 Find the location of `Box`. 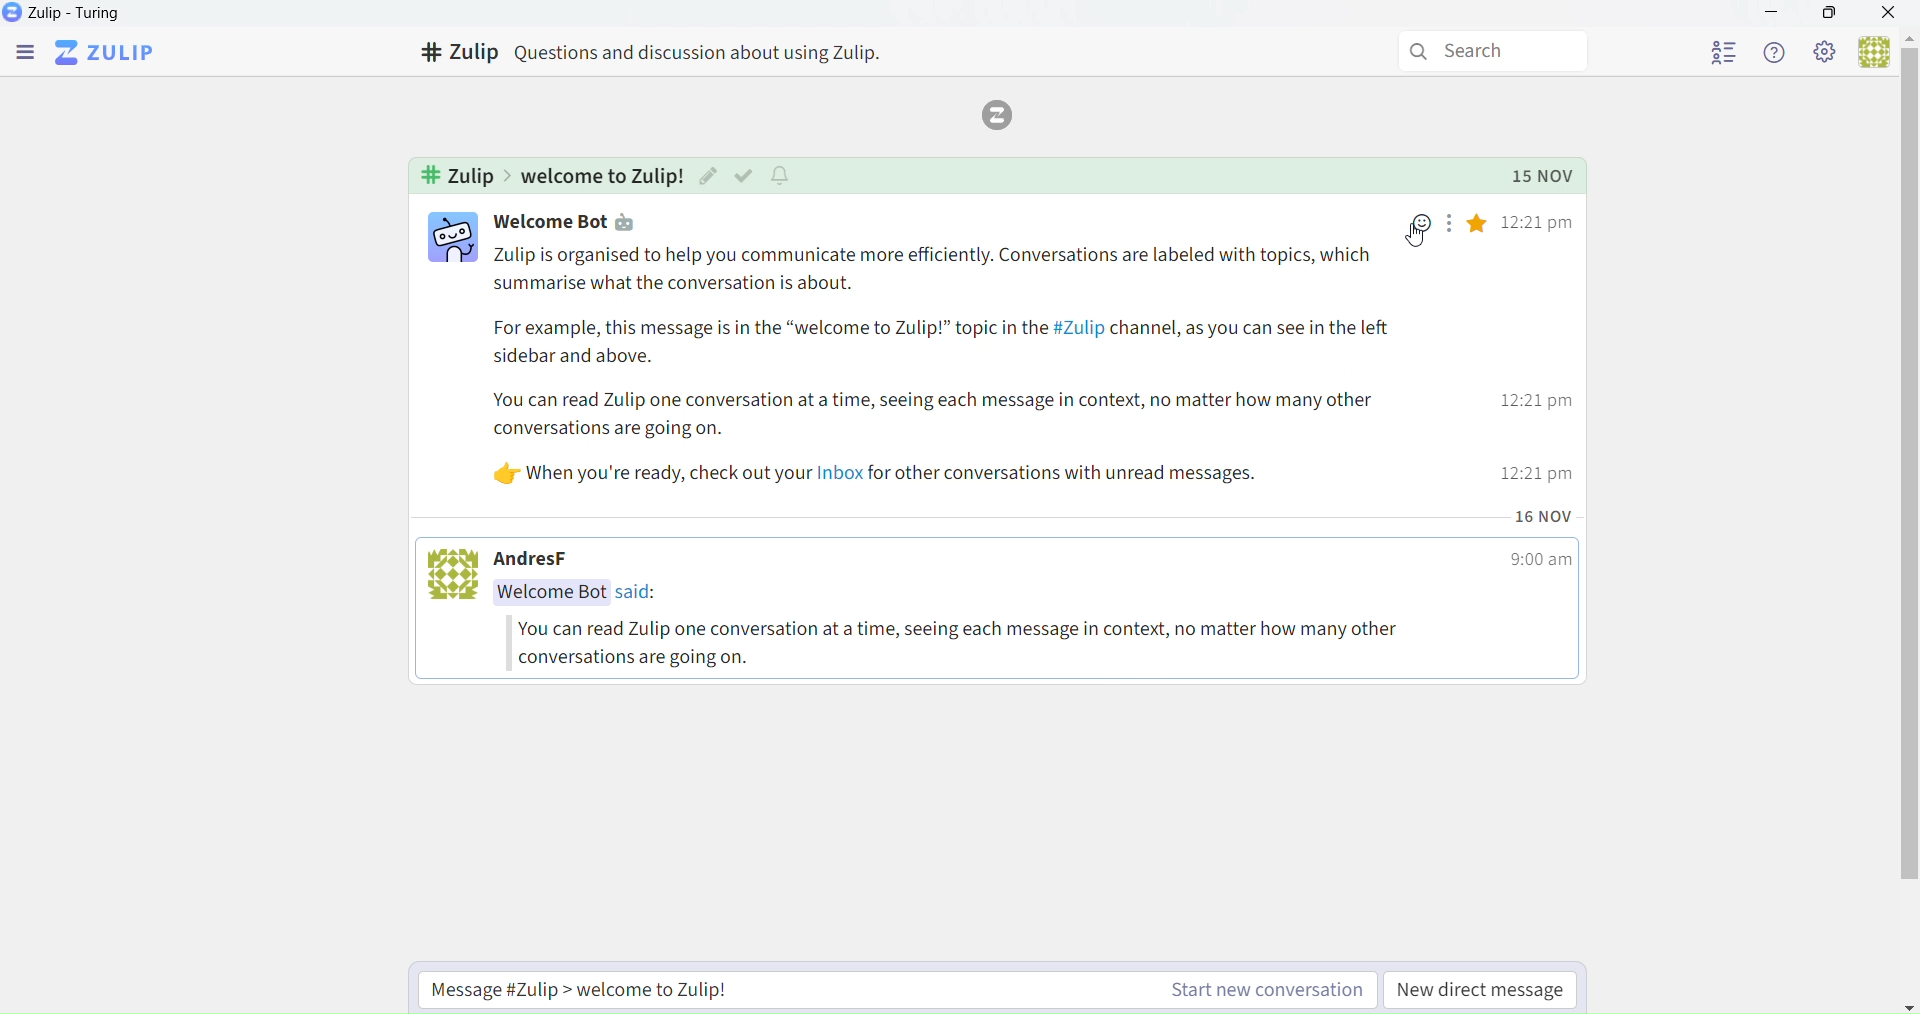

Box is located at coordinates (1831, 16).